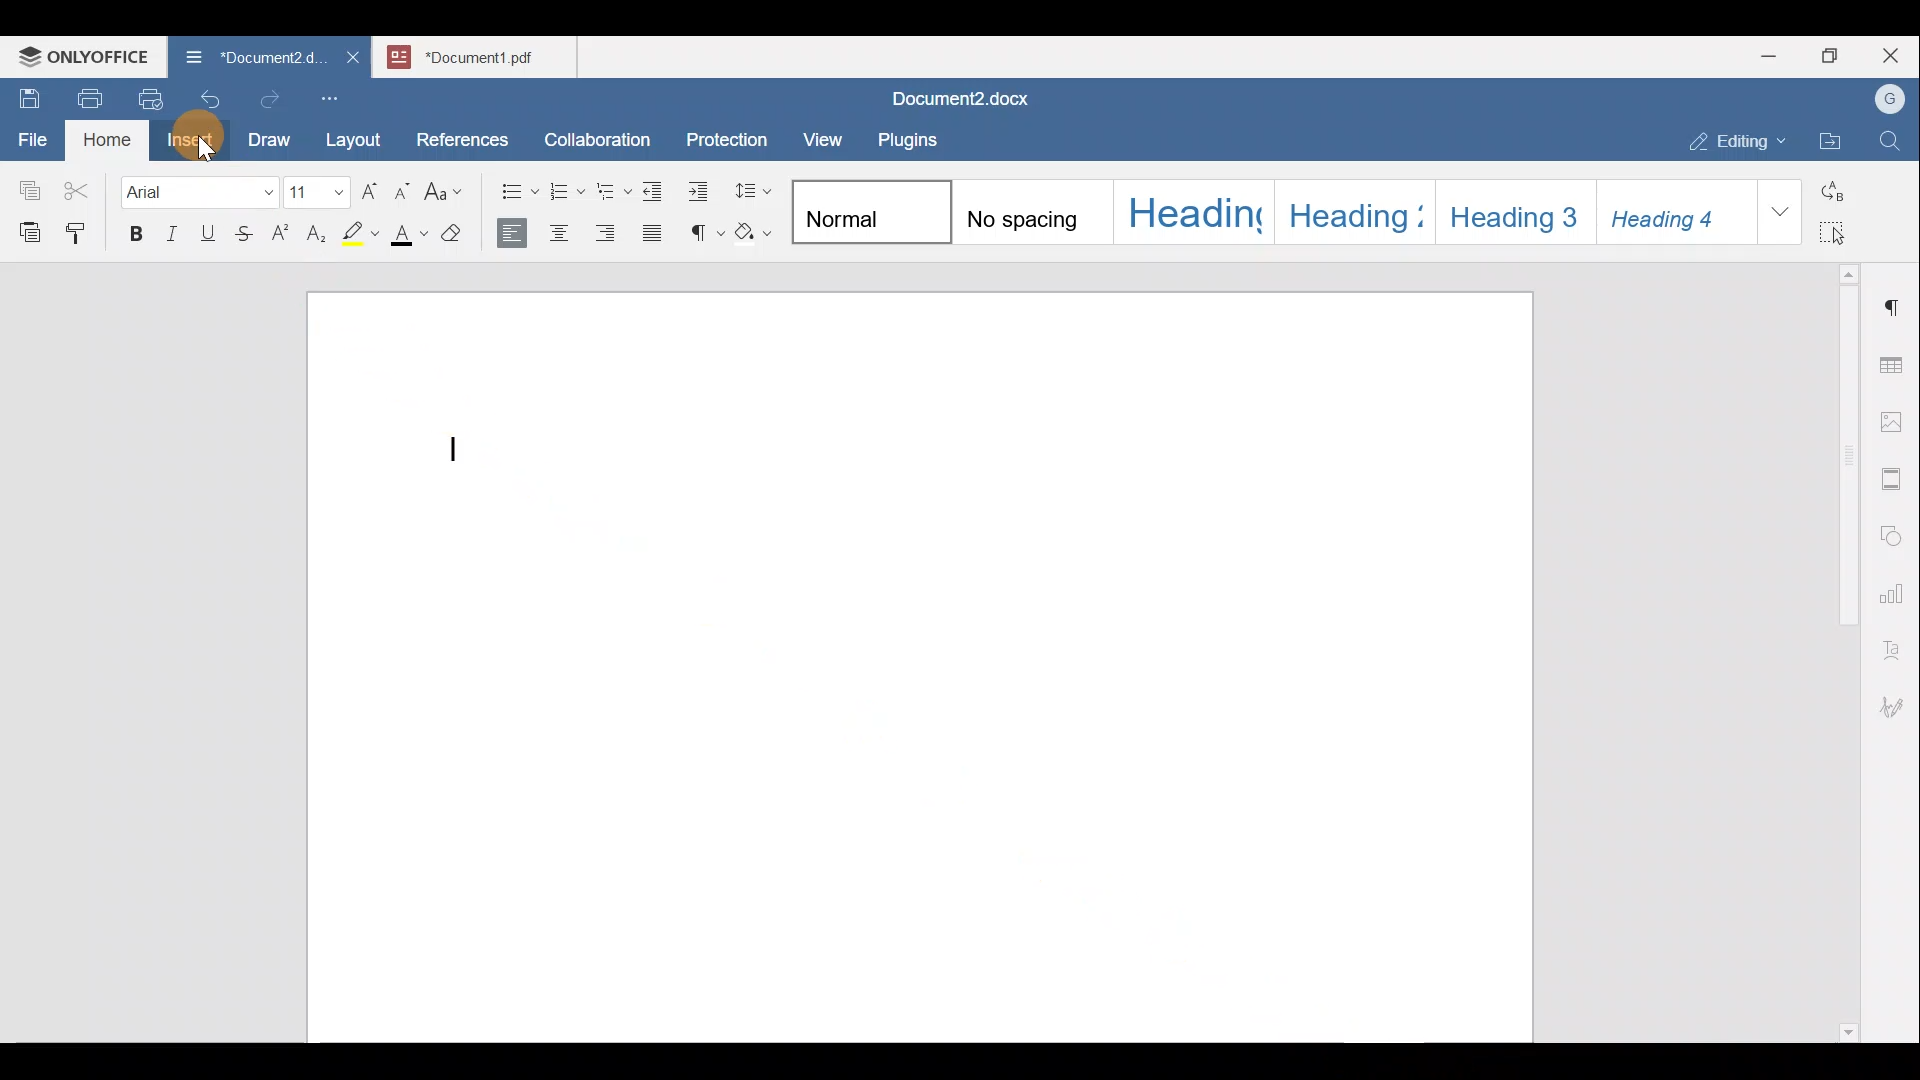 Image resolution: width=1920 pixels, height=1080 pixels. I want to click on Bold, so click(133, 231).